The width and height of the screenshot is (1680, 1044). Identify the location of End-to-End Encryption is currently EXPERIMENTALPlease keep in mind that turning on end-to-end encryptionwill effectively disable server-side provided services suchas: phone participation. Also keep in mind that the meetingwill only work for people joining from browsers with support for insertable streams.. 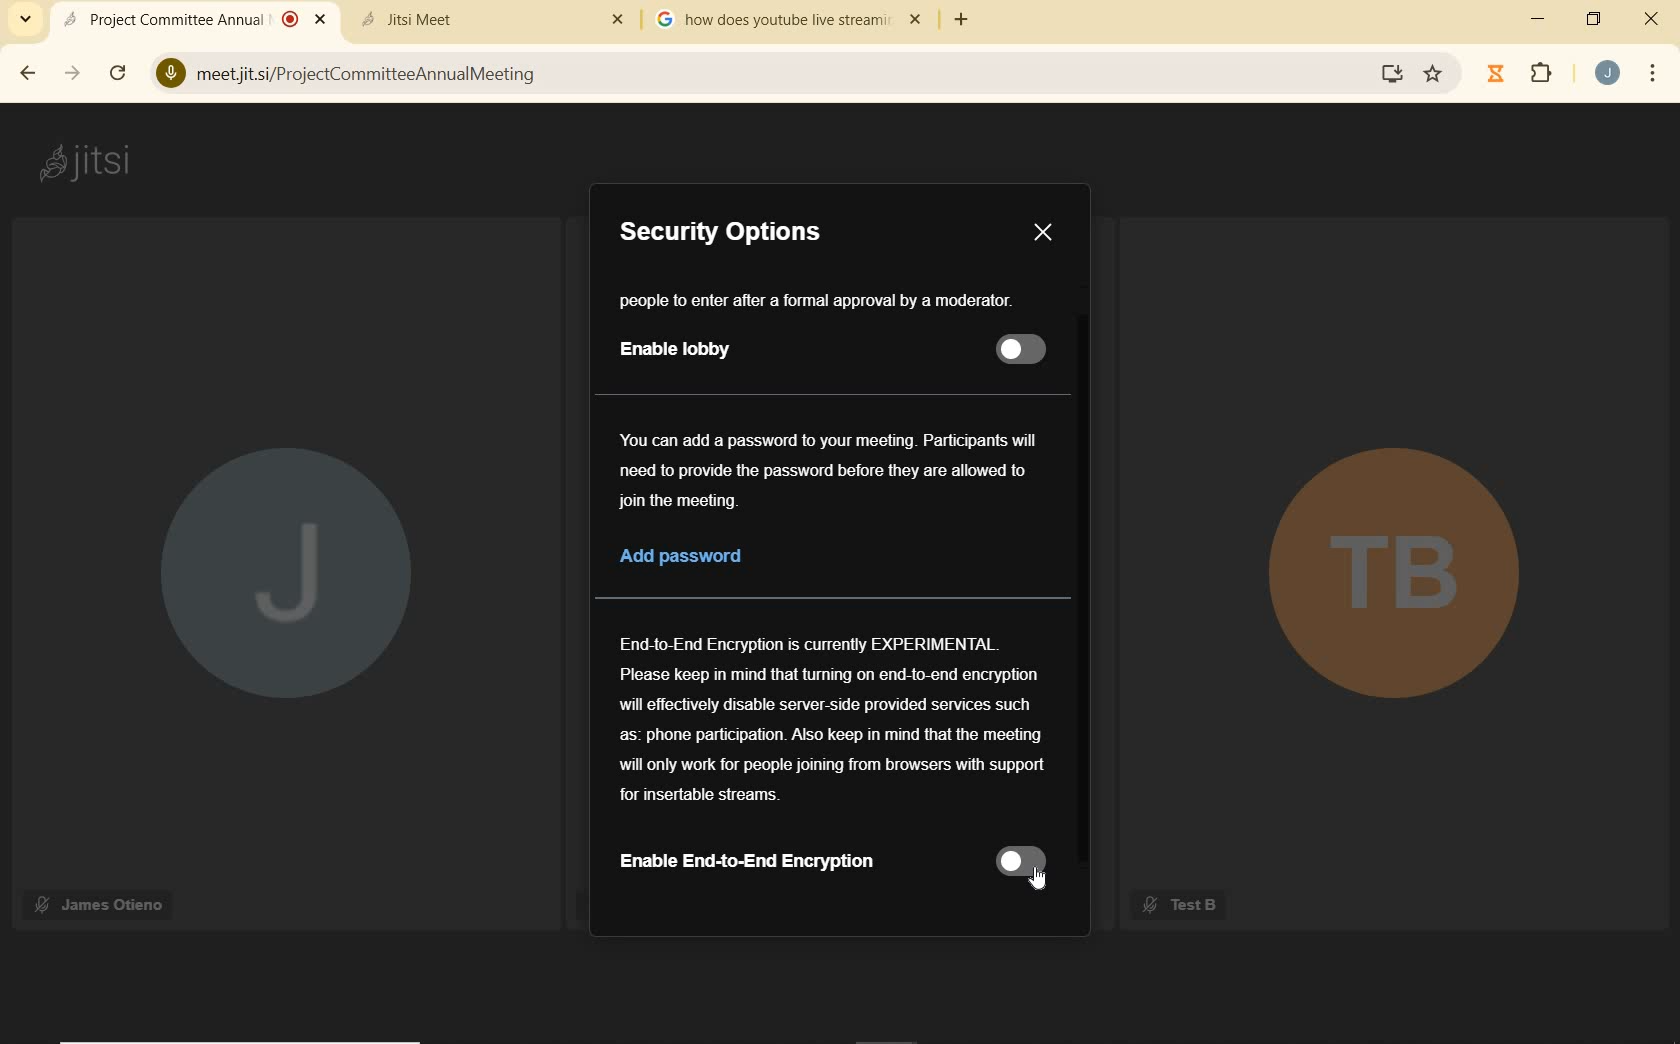
(835, 721).